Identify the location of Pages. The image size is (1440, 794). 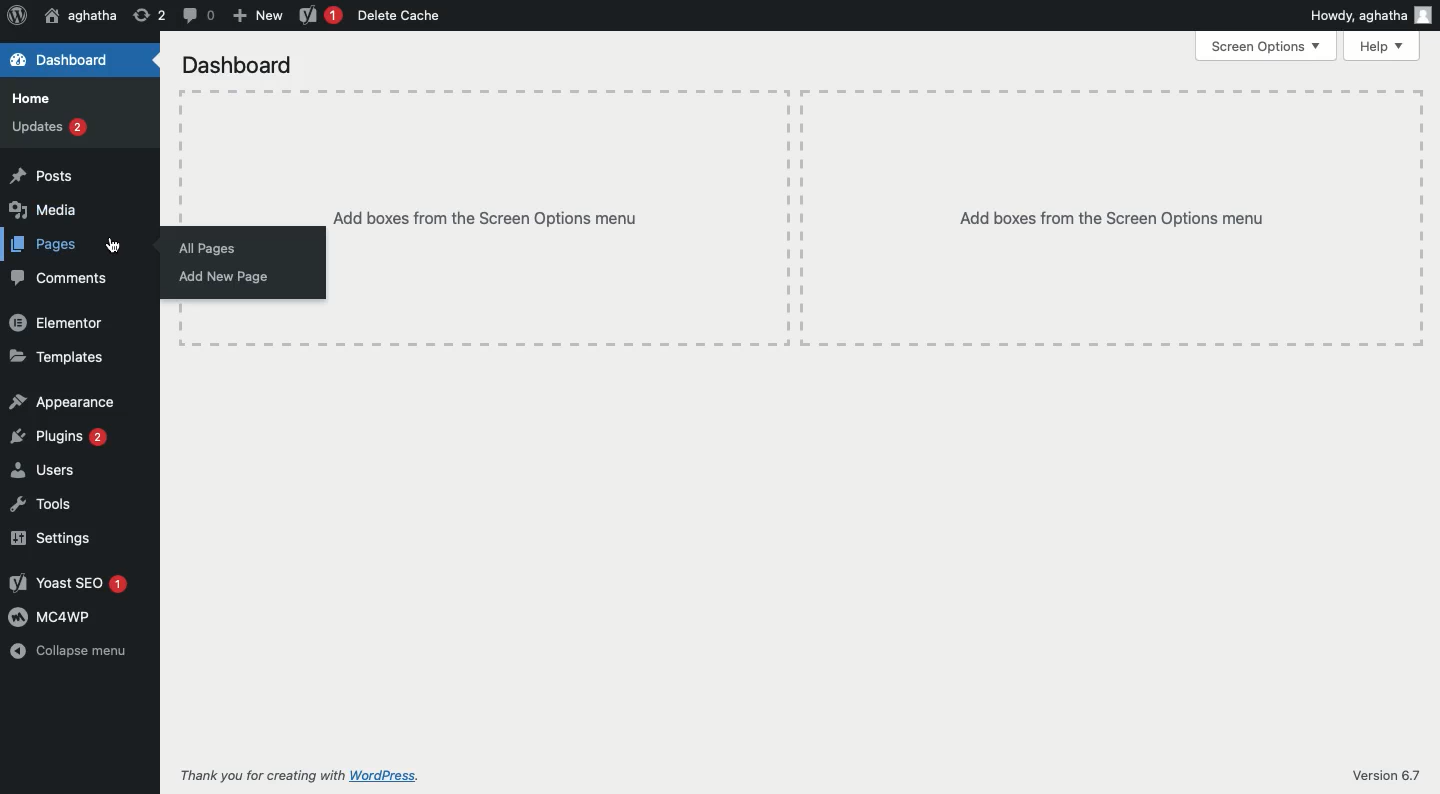
(71, 246).